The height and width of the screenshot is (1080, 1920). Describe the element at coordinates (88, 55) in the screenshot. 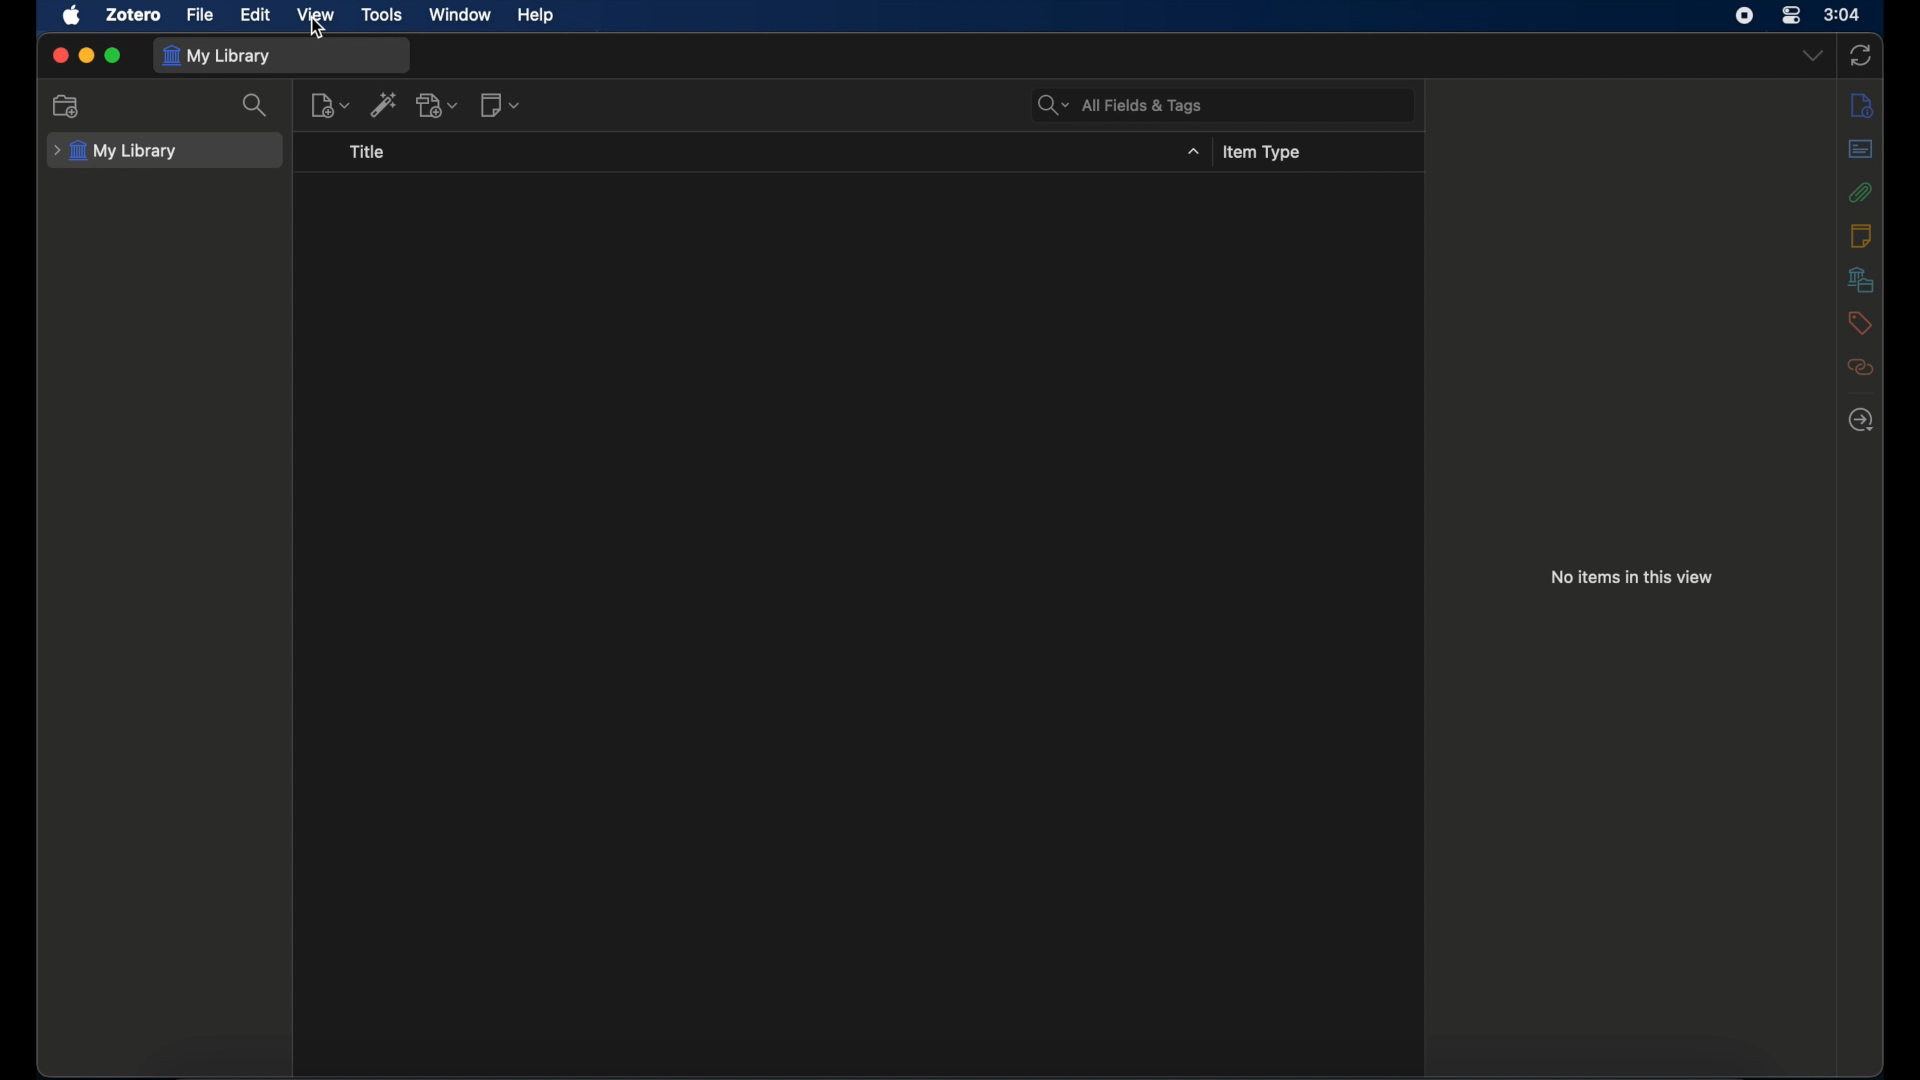

I see `minimize` at that location.